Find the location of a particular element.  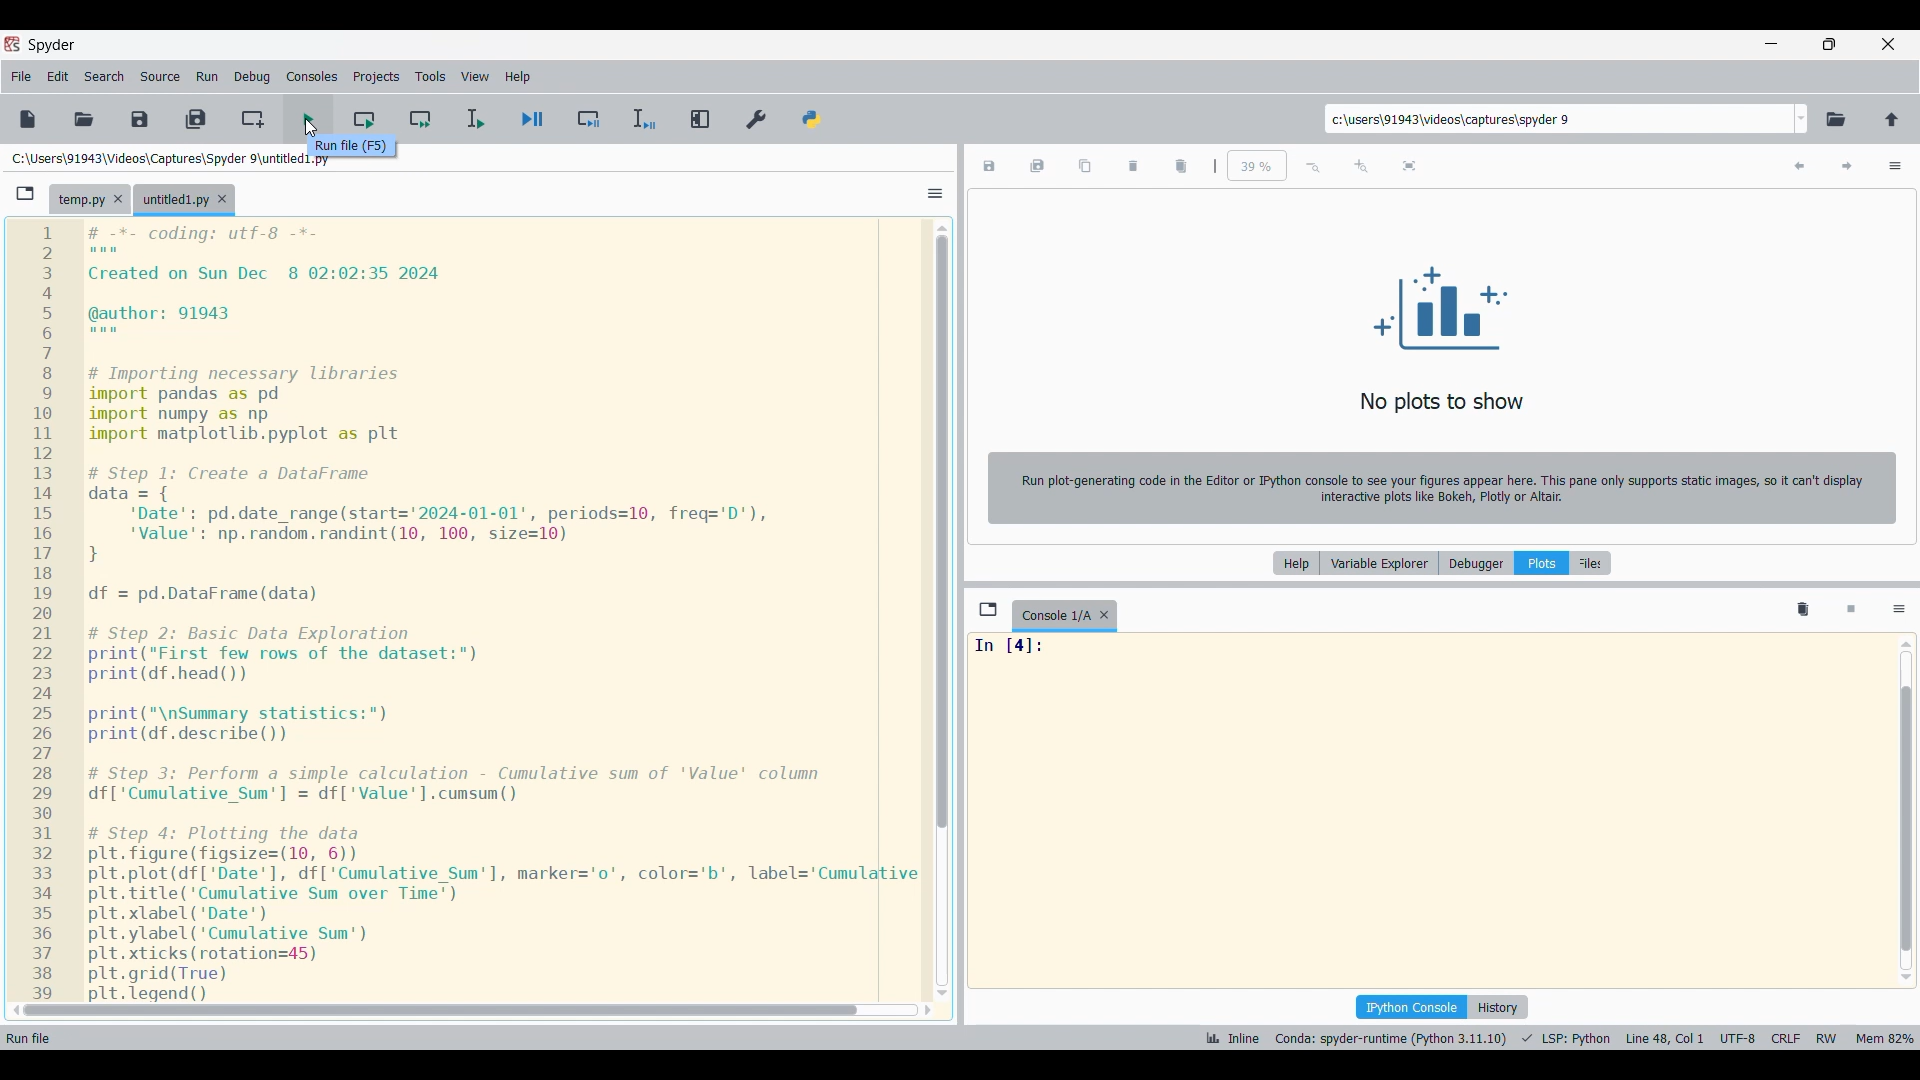

Highlighted by cursor is located at coordinates (309, 114).